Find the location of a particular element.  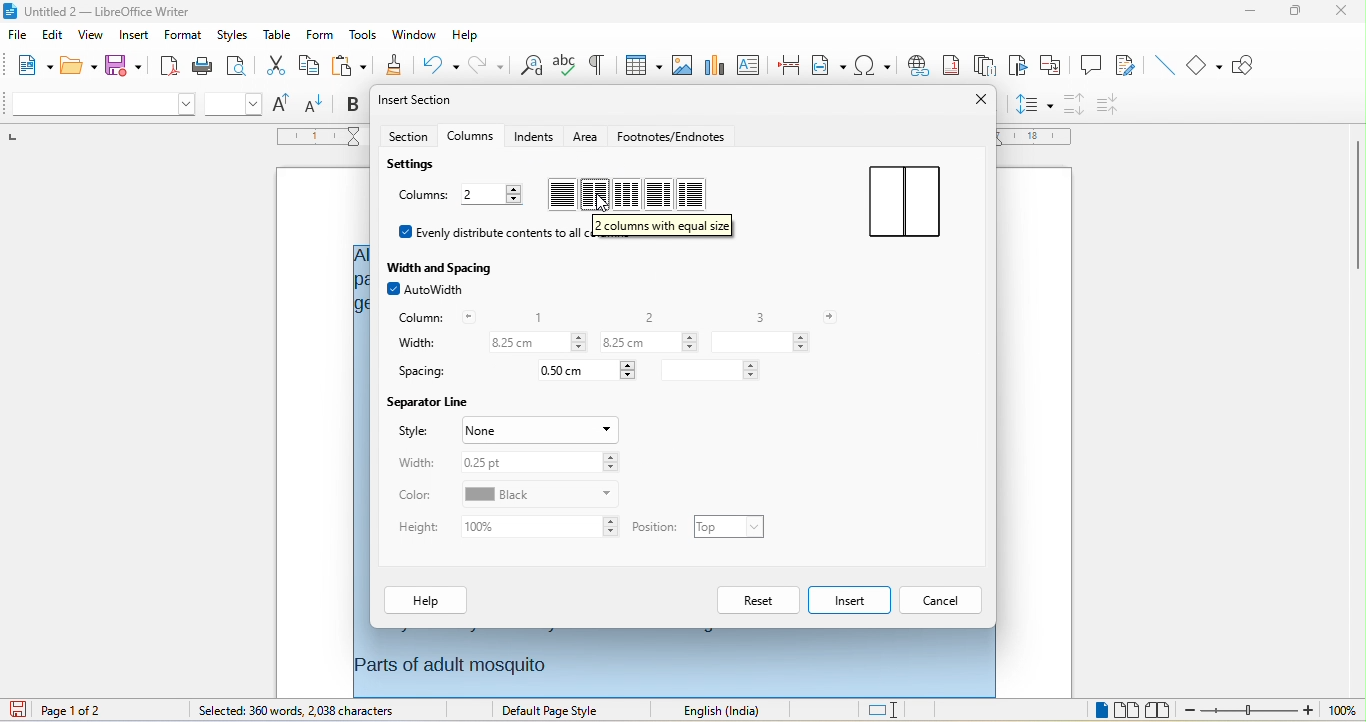

width and spacing is located at coordinates (441, 264).